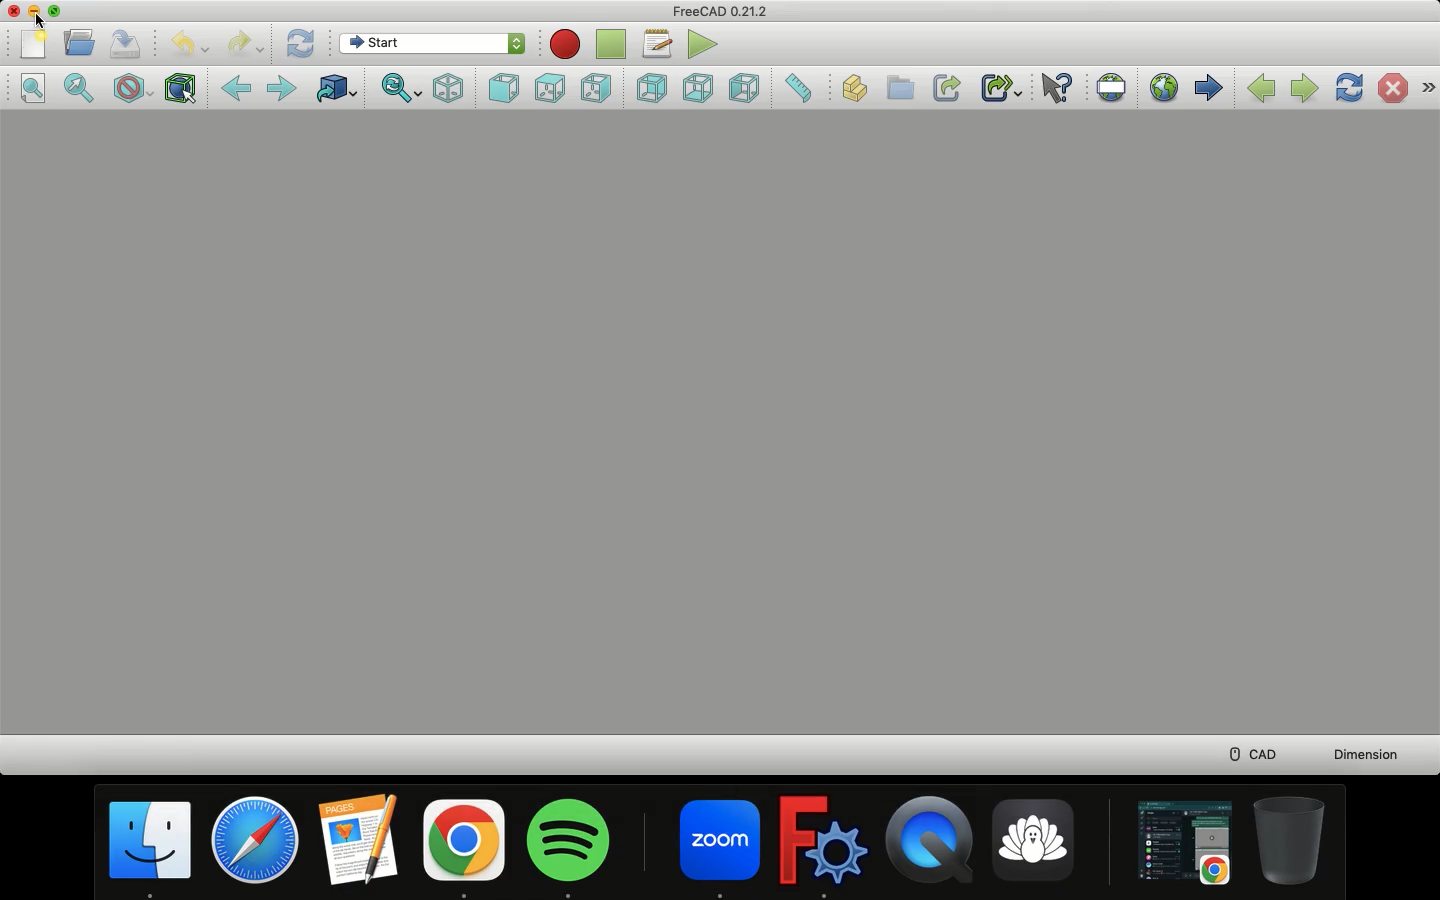  Describe the element at coordinates (435, 44) in the screenshot. I see `start` at that location.